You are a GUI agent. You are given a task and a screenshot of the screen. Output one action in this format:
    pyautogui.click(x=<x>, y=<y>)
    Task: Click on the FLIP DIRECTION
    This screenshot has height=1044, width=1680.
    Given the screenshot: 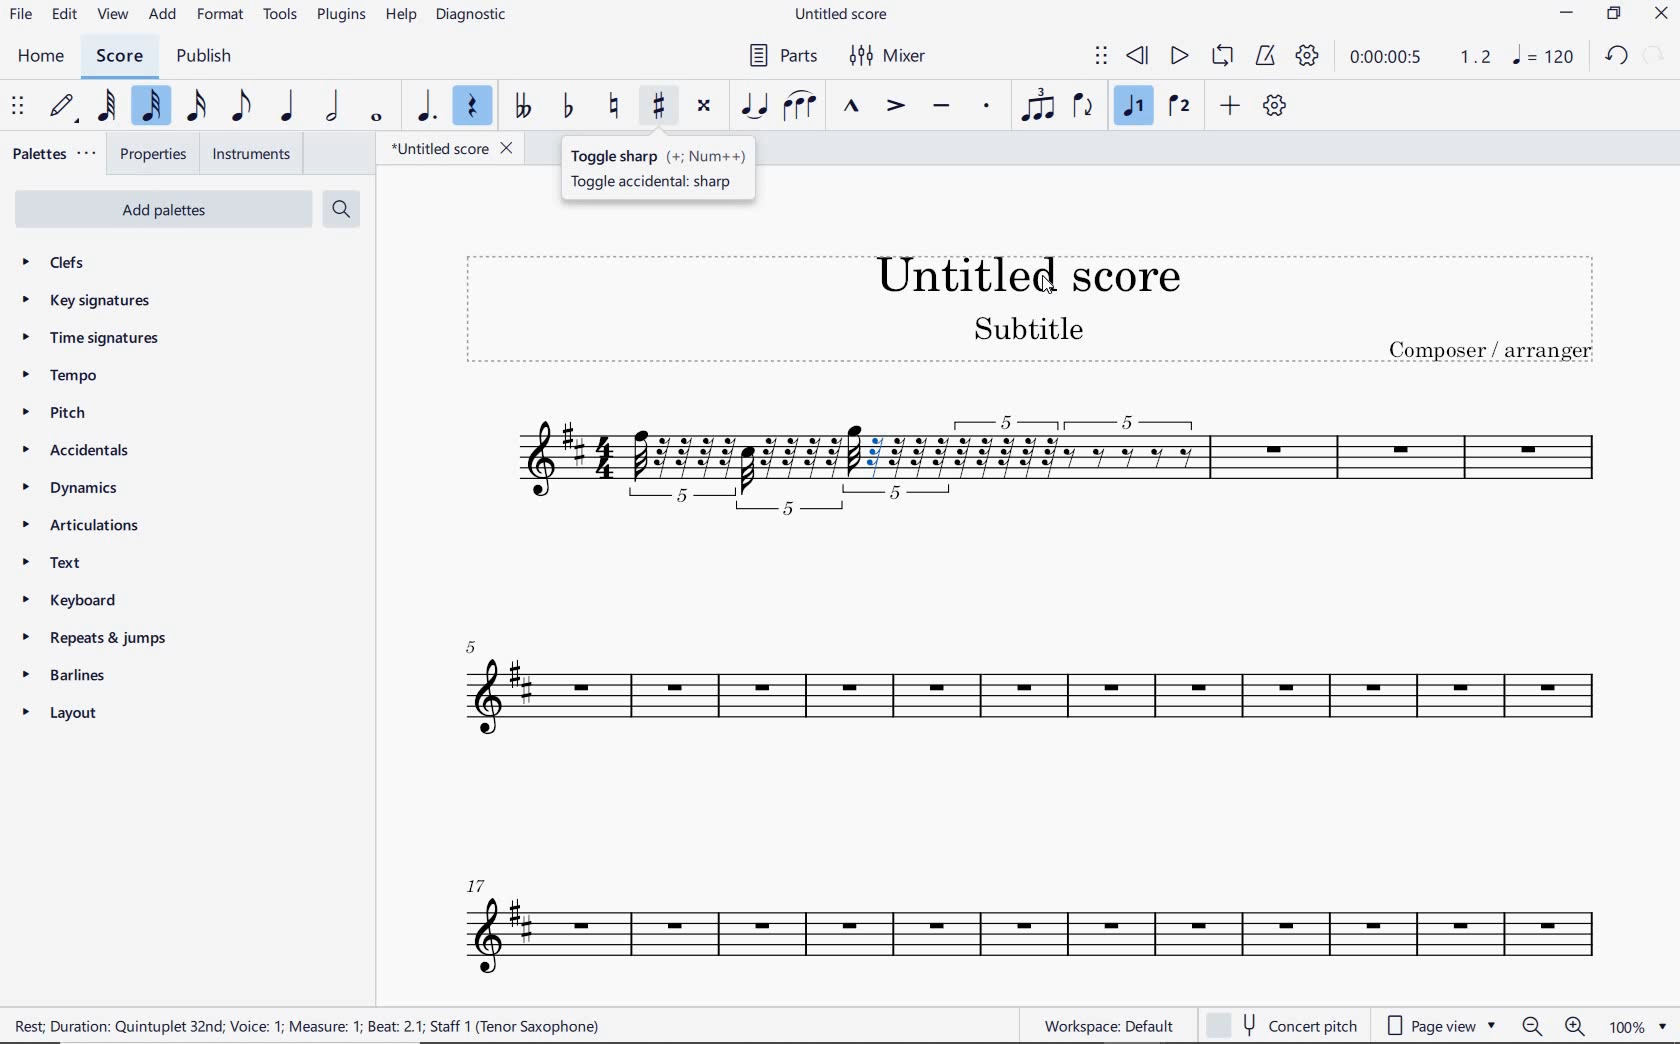 What is the action you would take?
    pyautogui.click(x=1087, y=108)
    